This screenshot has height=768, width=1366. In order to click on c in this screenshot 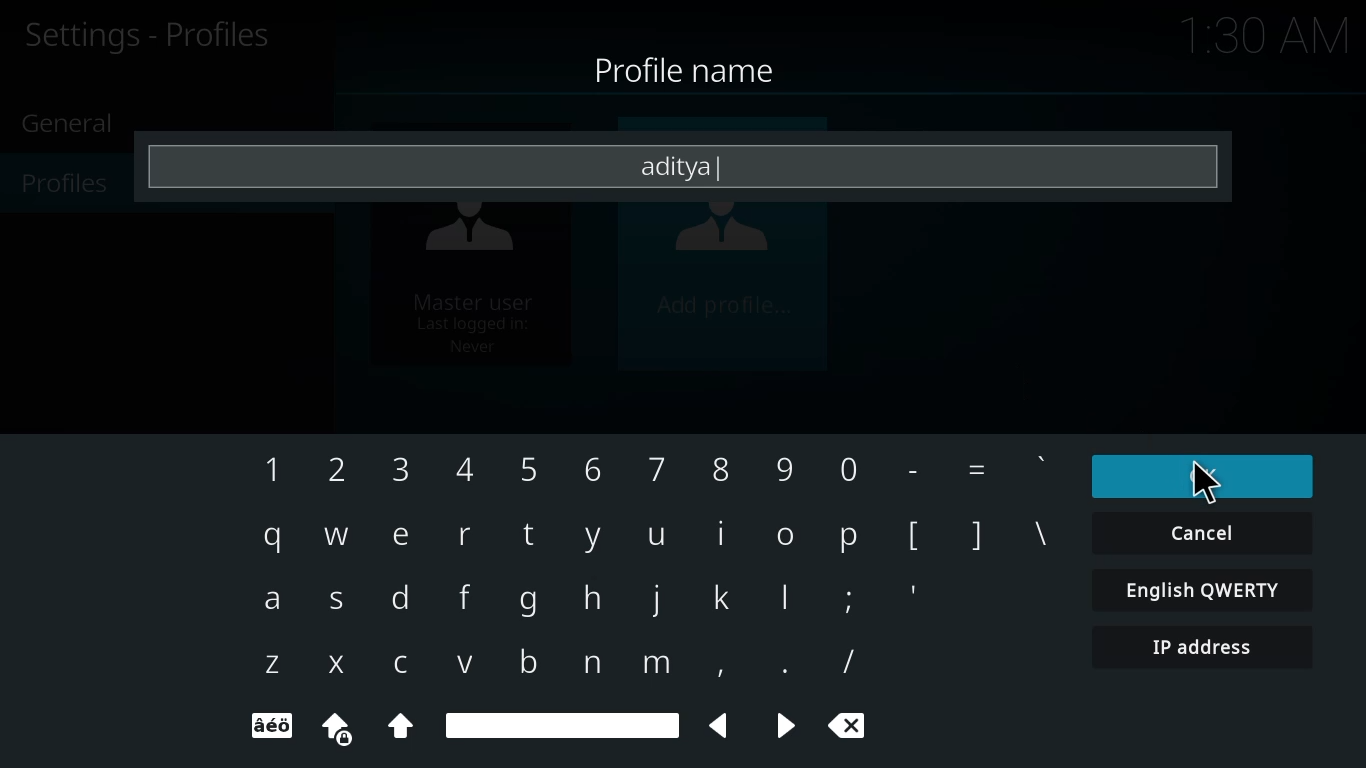, I will do `click(401, 661)`.